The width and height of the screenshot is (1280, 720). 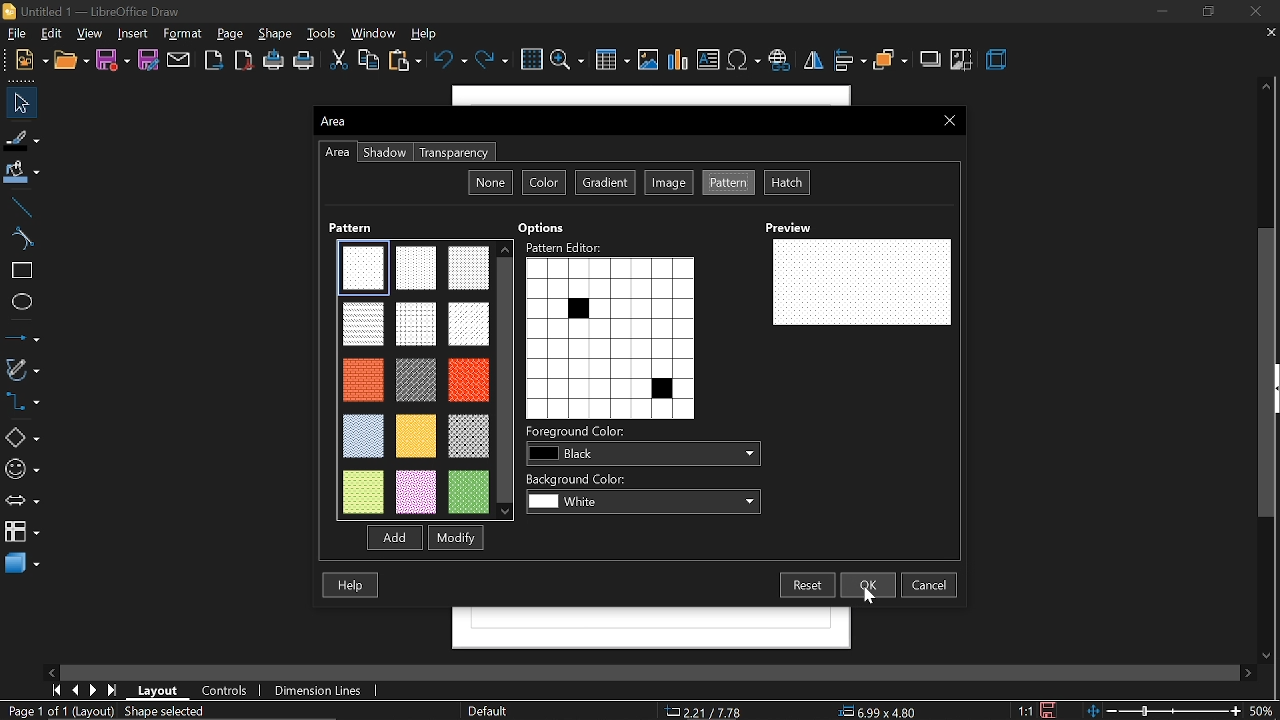 I want to click on flowchart, so click(x=21, y=532).